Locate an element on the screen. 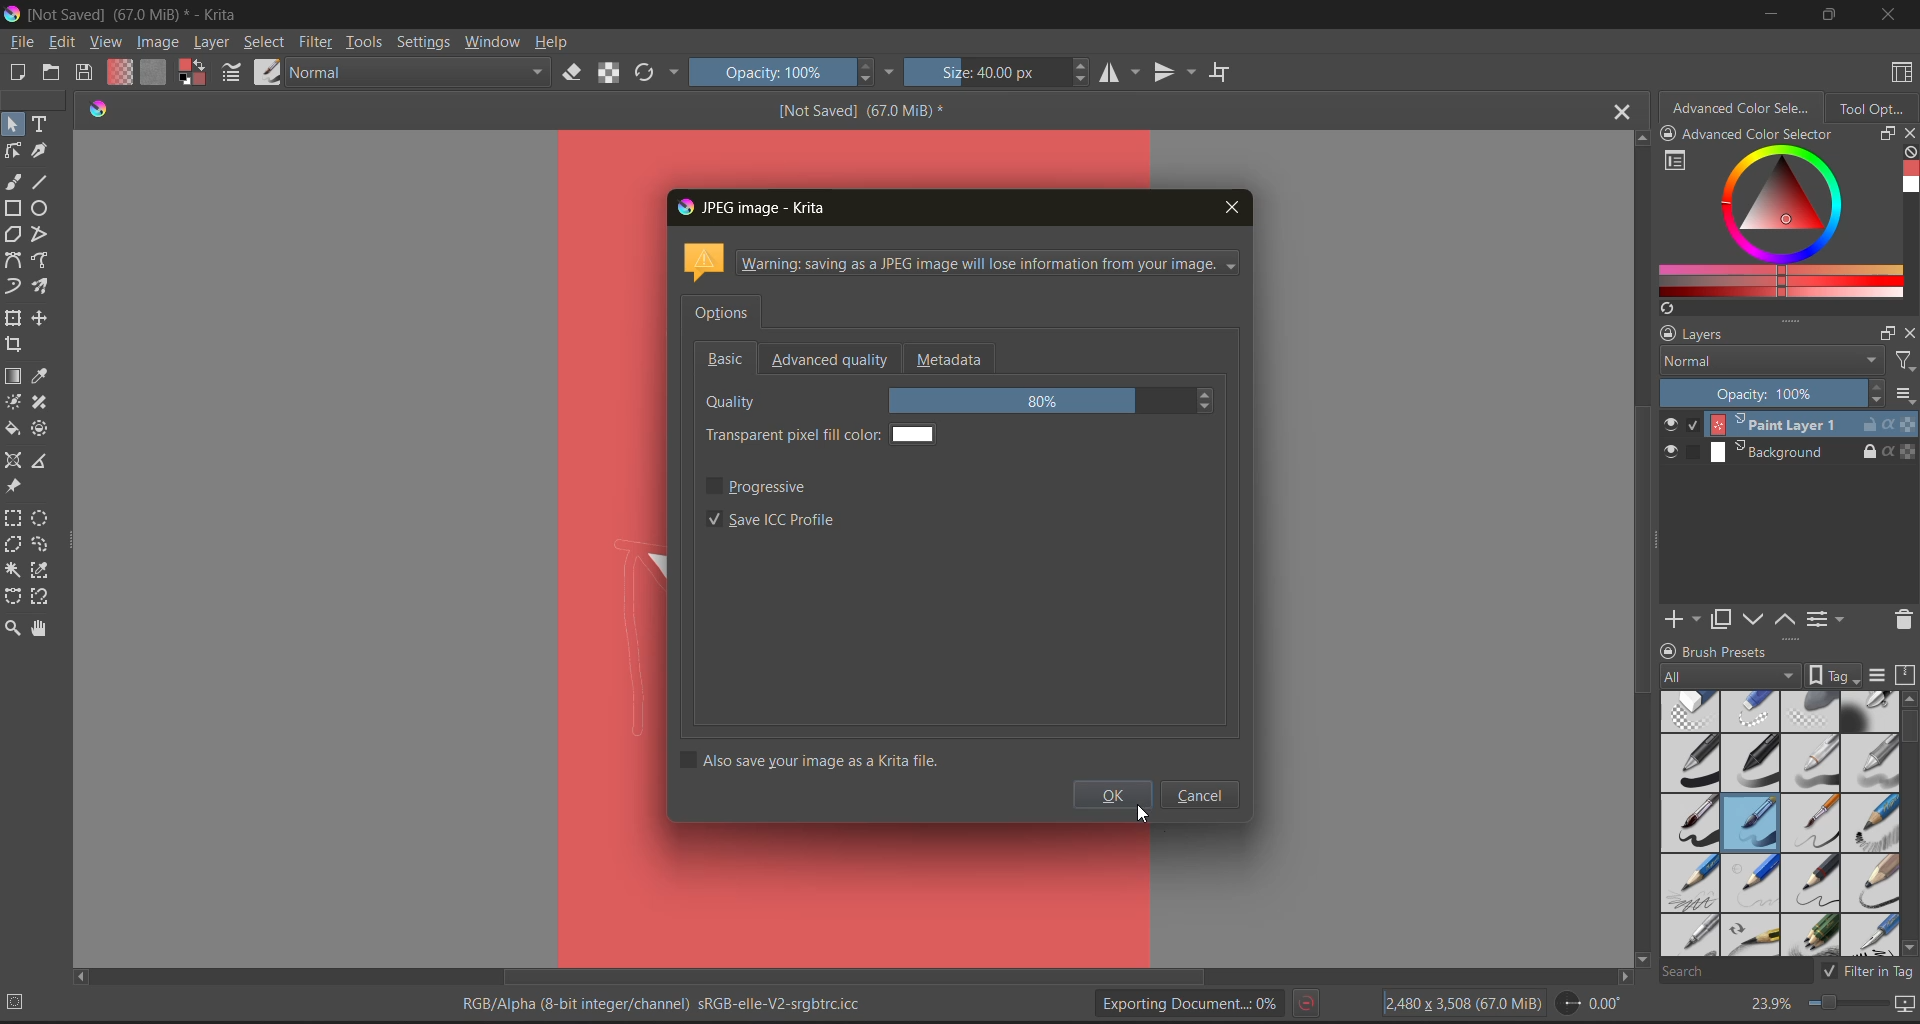  tools is located at coordinates (39, 628).